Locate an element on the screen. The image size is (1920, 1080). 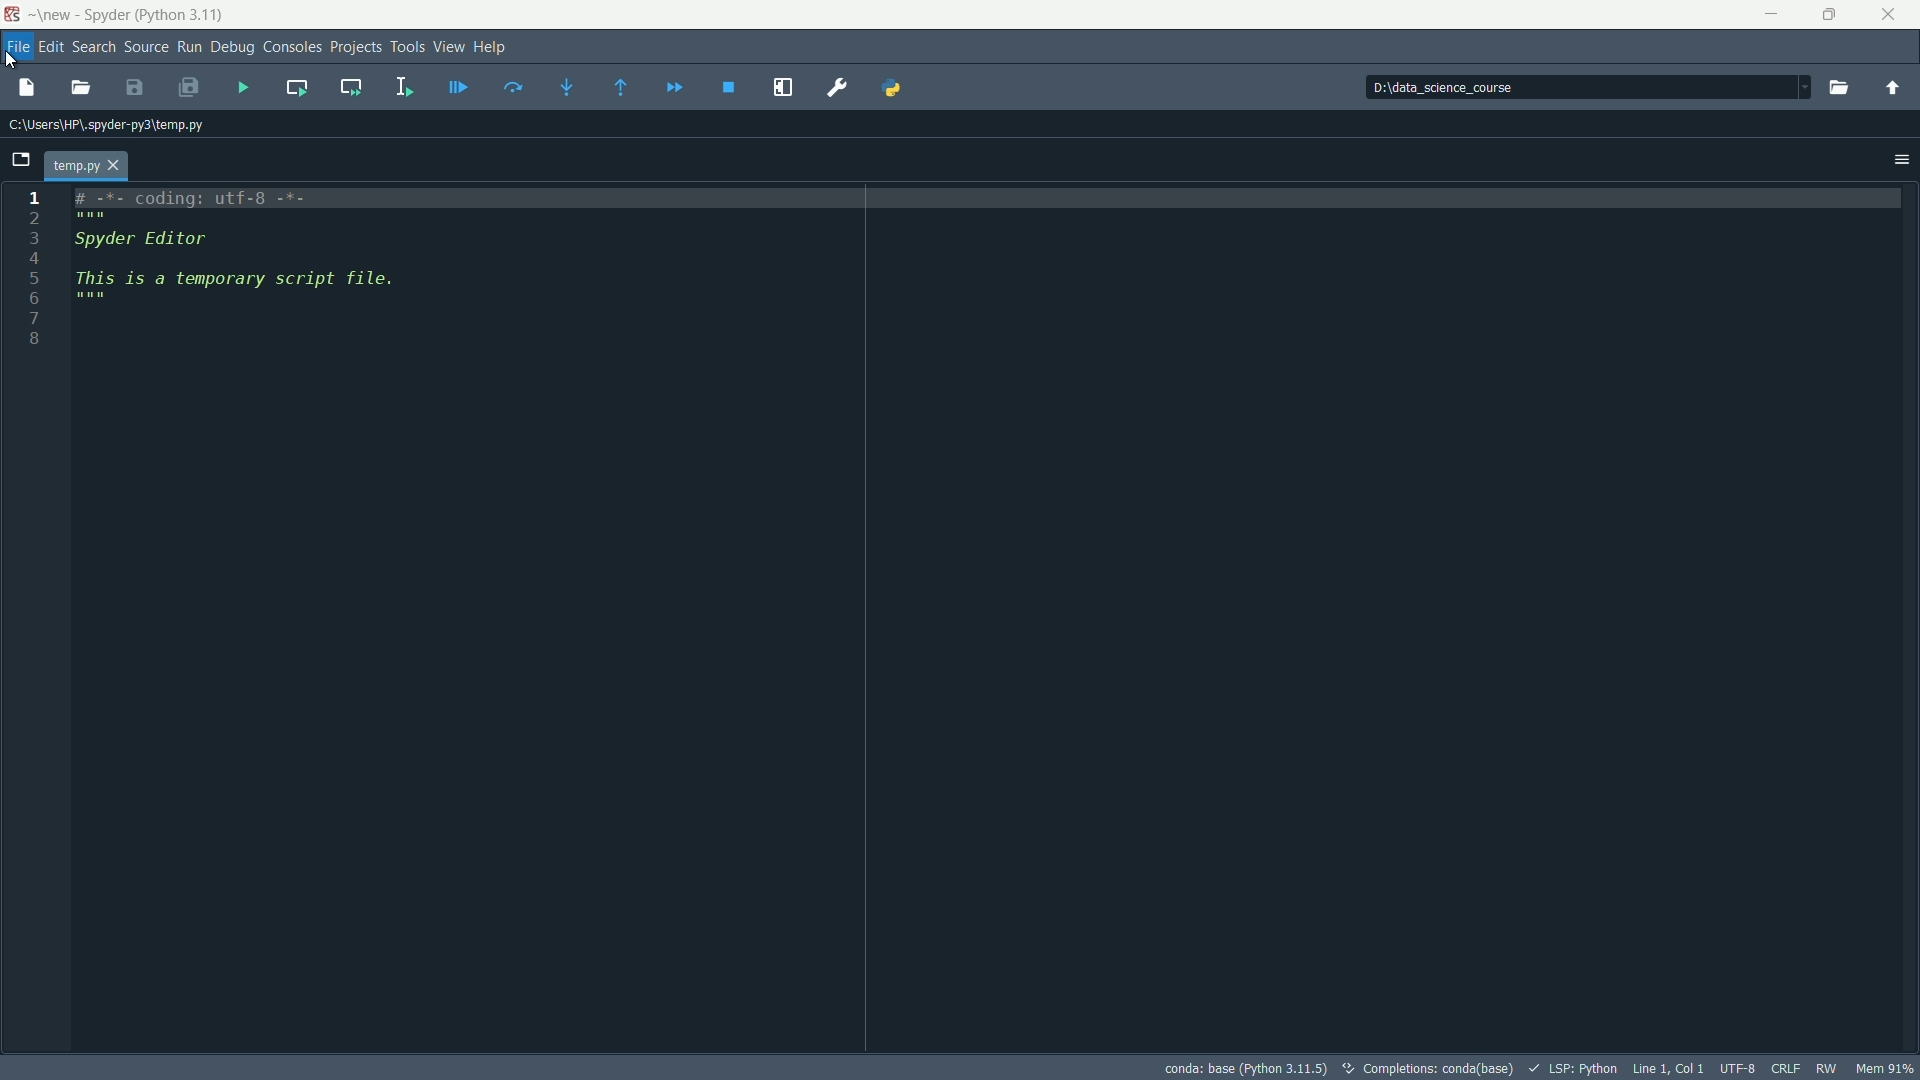
run menu is located at coordinates (188, 48).